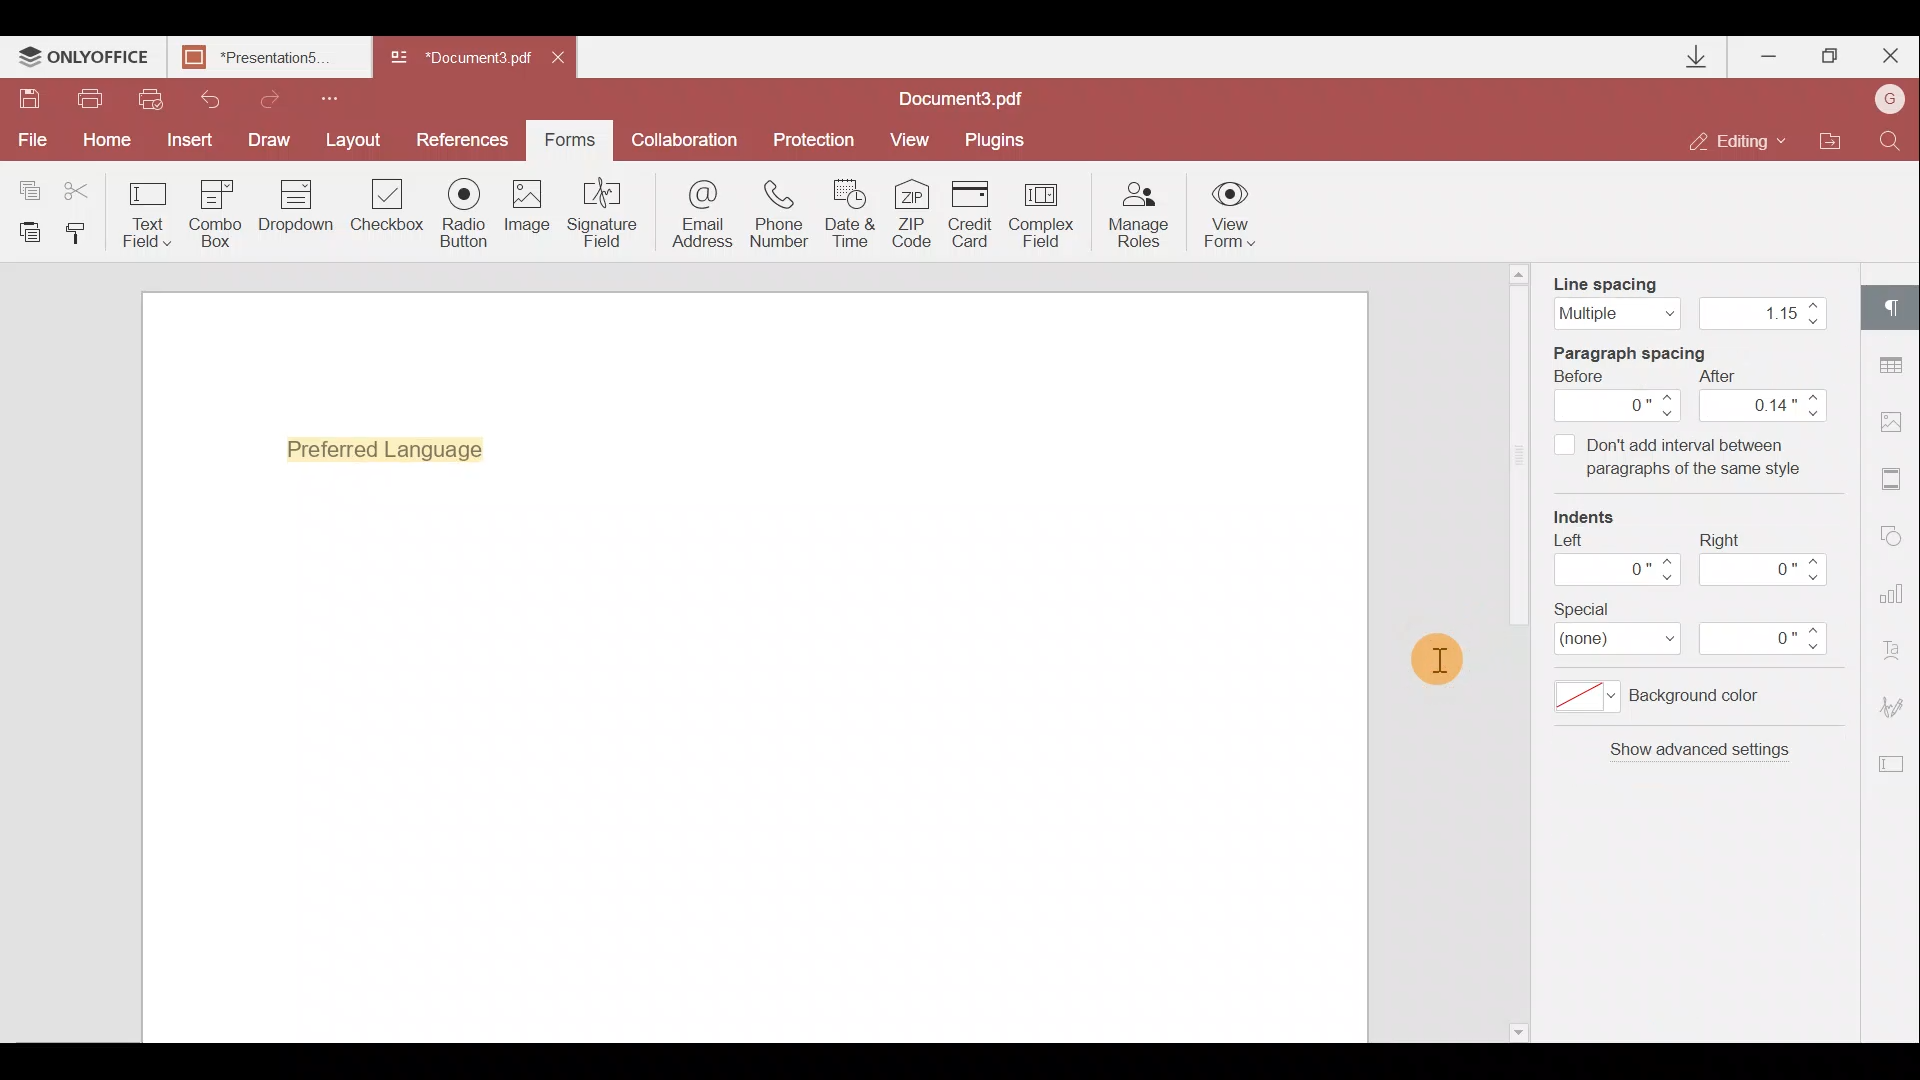 The width and height of the screenshot is (1920, 1080). What do you see at coordinates (1622, 405) in the screenshot?
I see `0` at bounding box center [1622, 405].